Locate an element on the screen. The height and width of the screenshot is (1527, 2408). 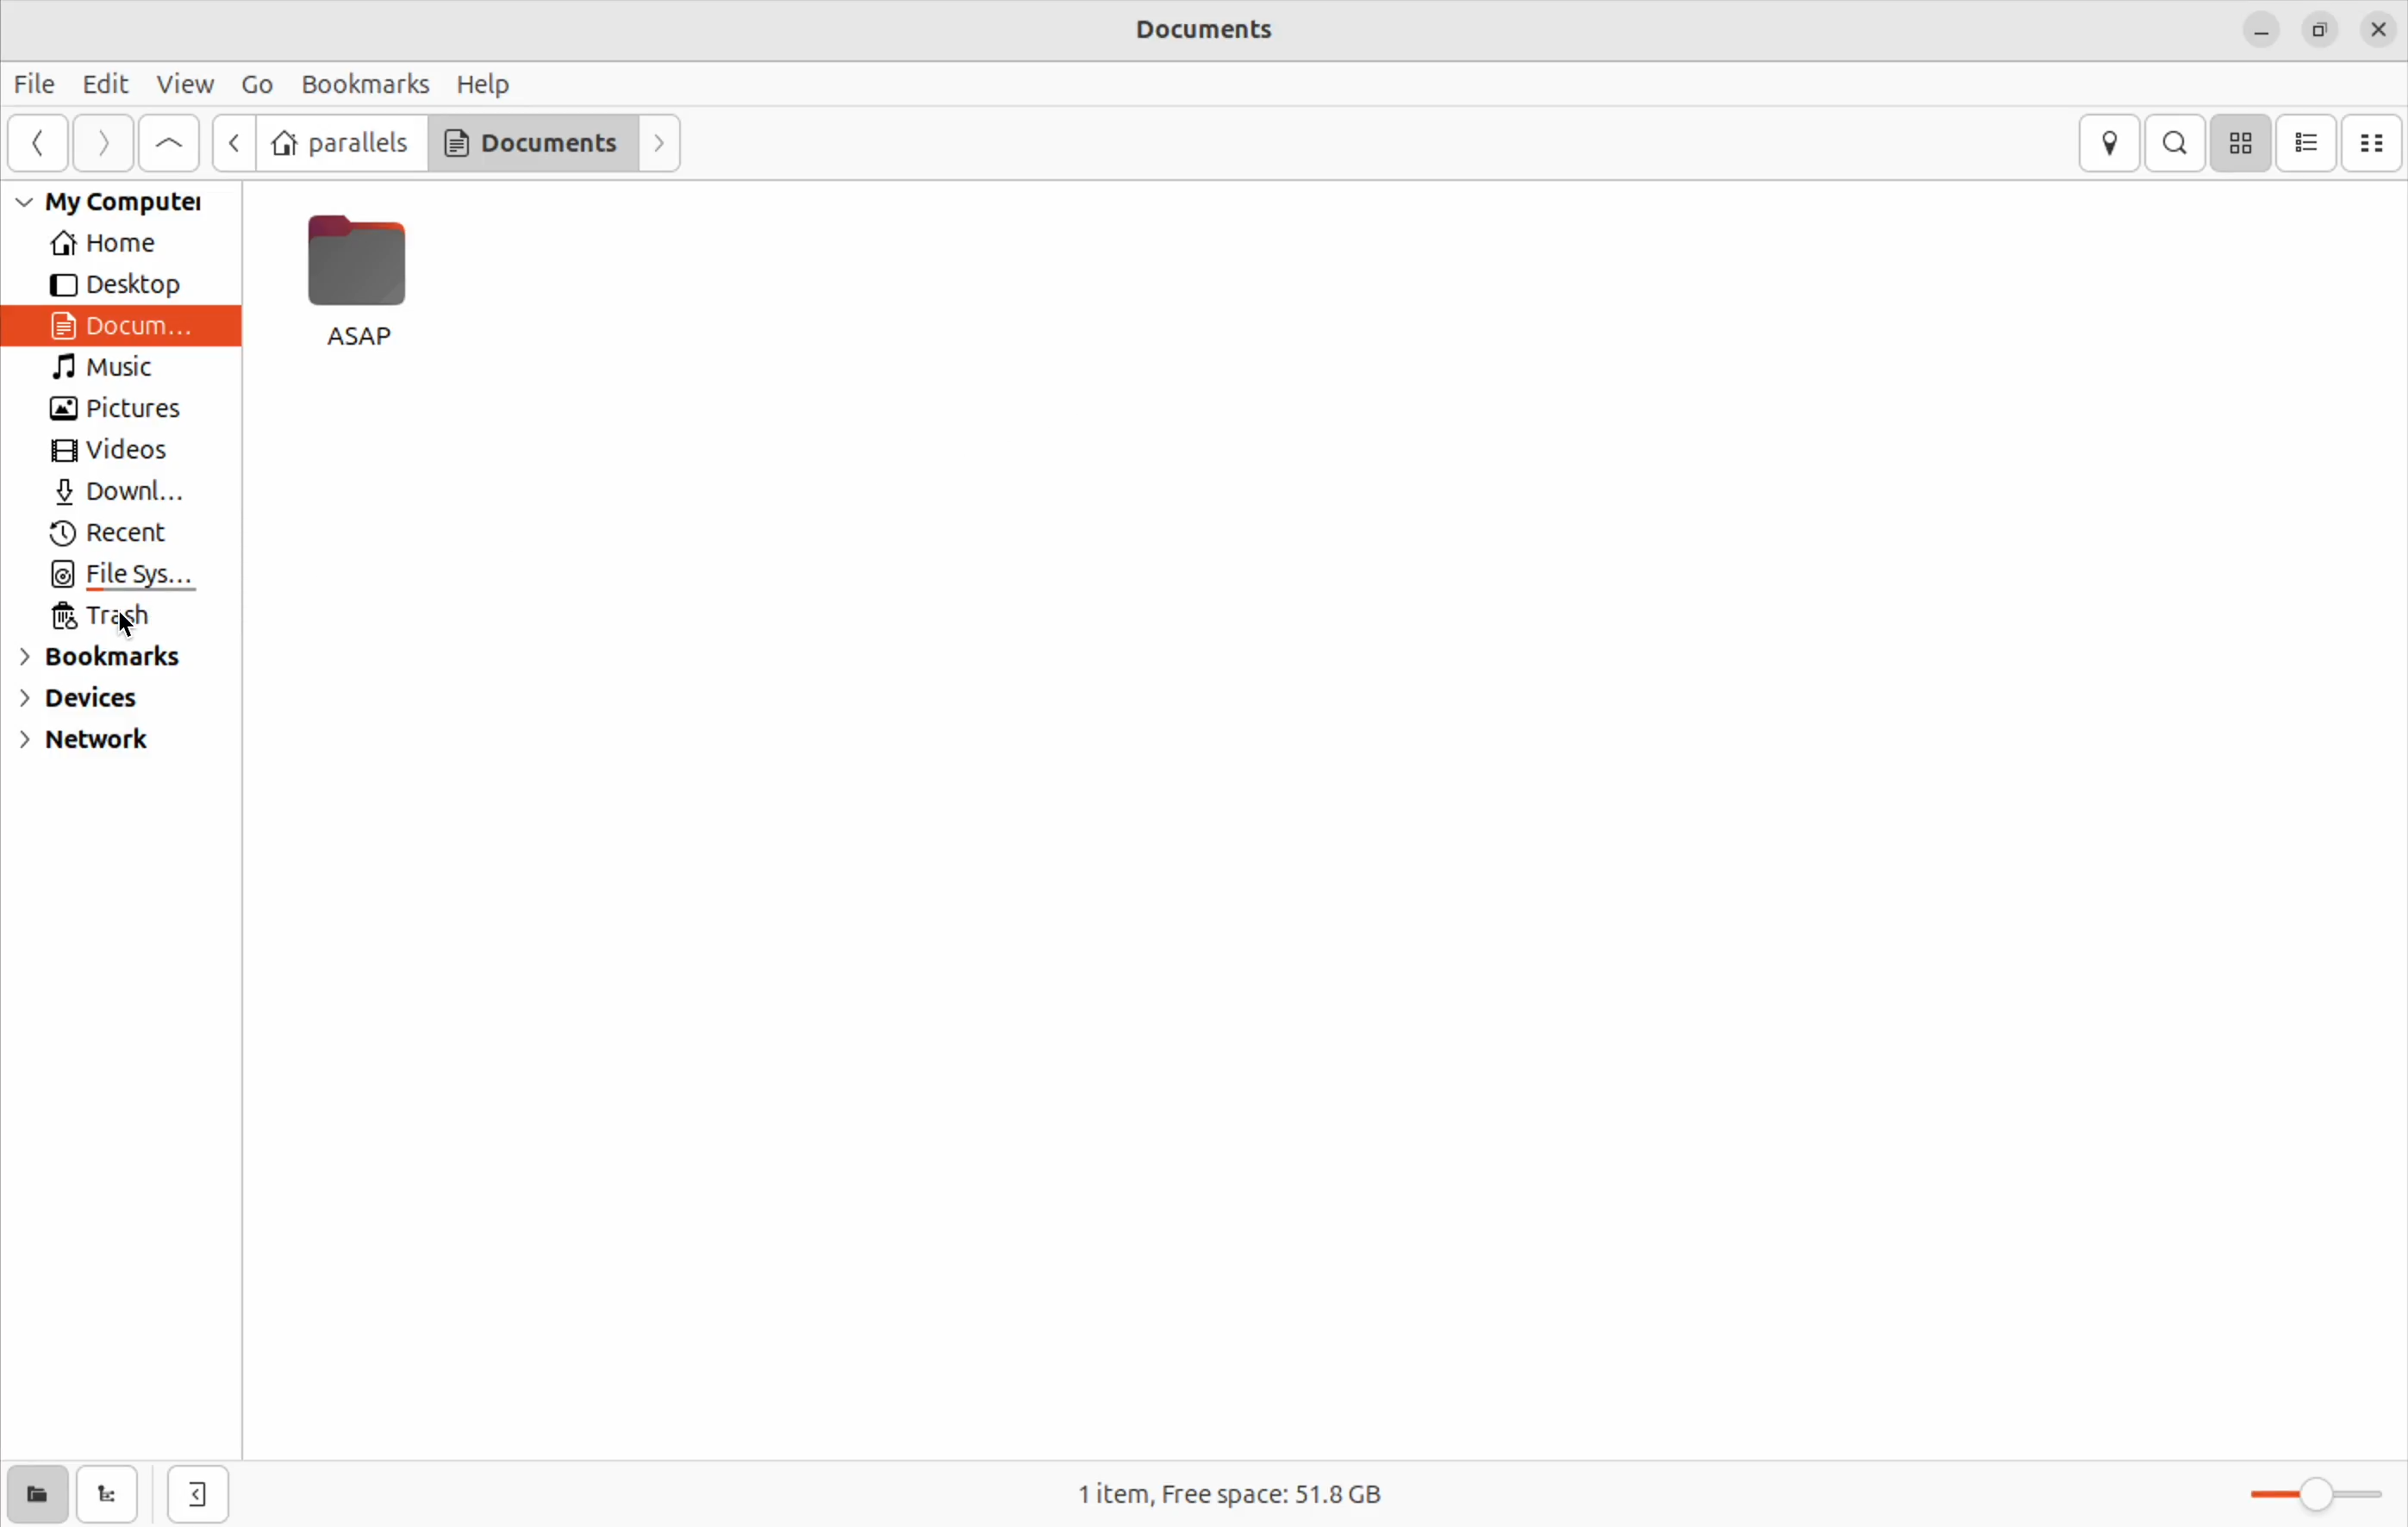
videos is located at coordinates (113, 453).